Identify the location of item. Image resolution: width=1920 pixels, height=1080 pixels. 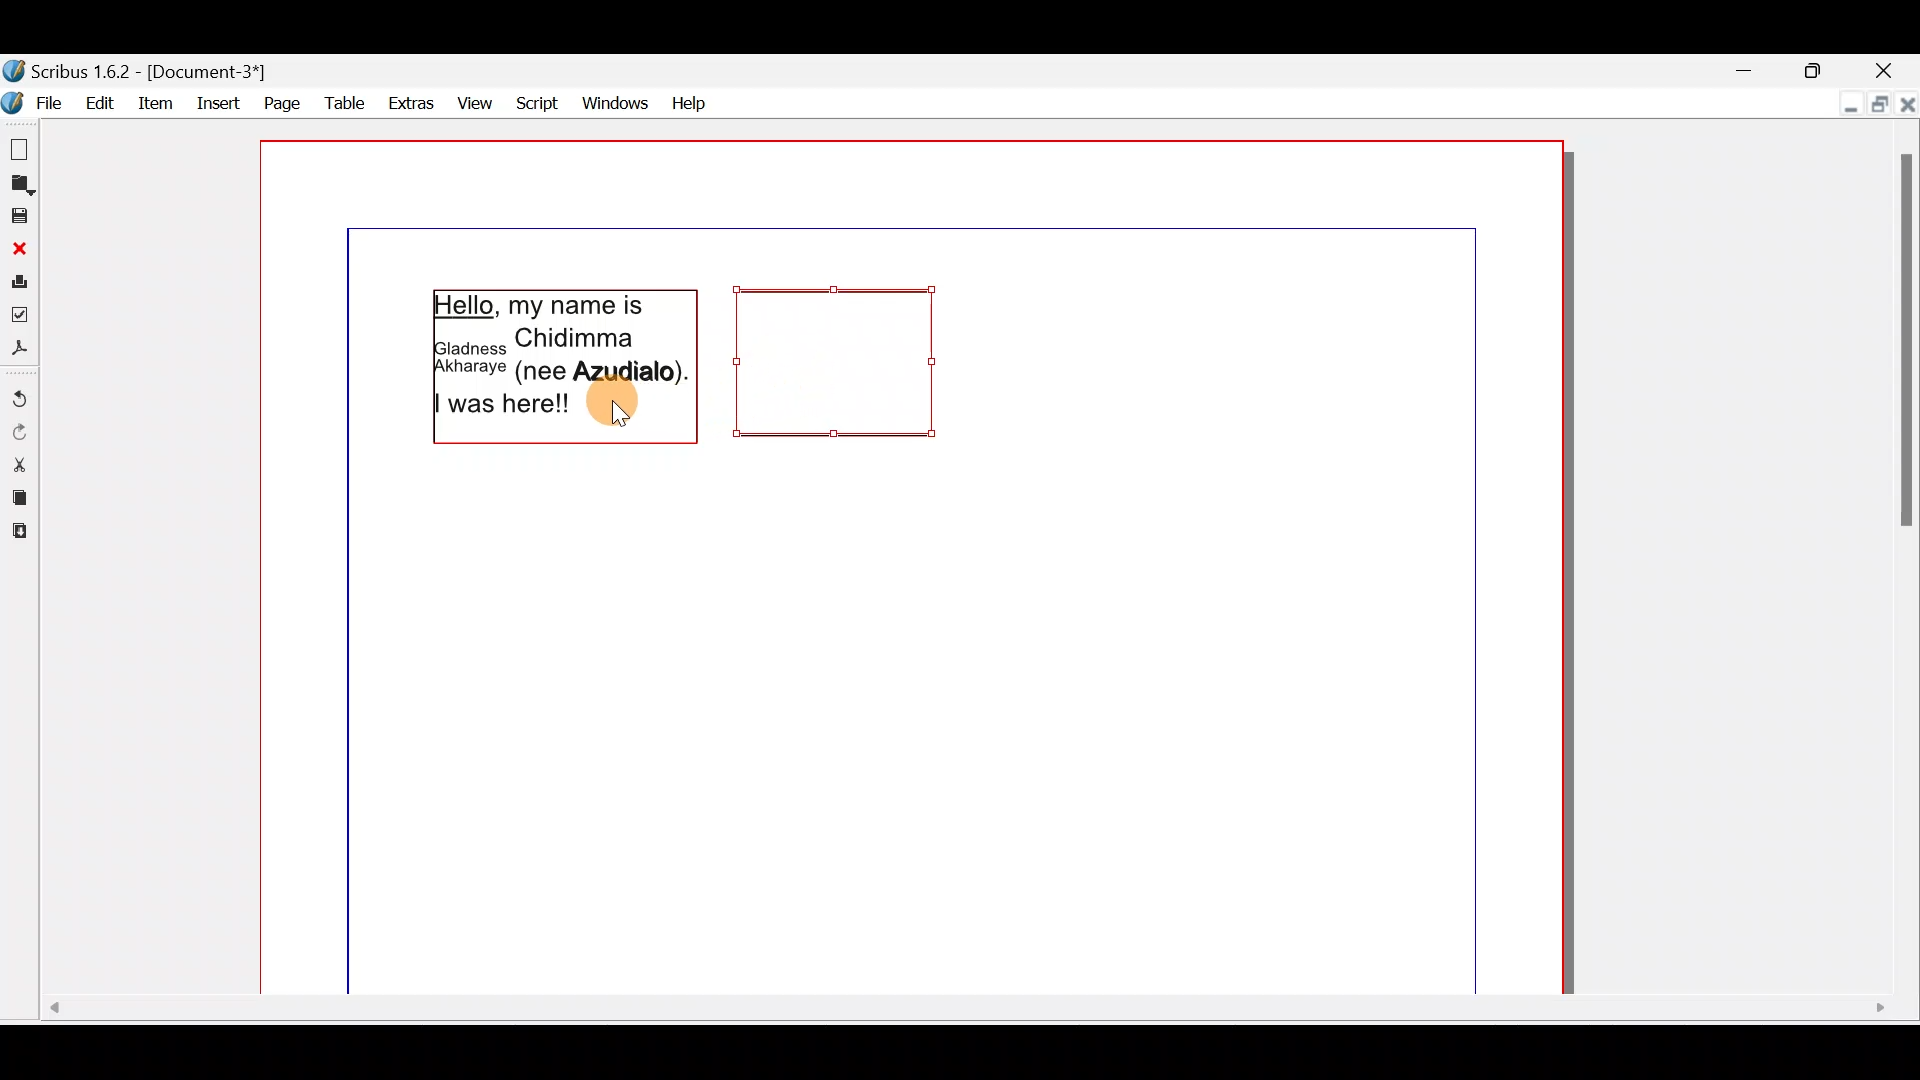
(157, 103).